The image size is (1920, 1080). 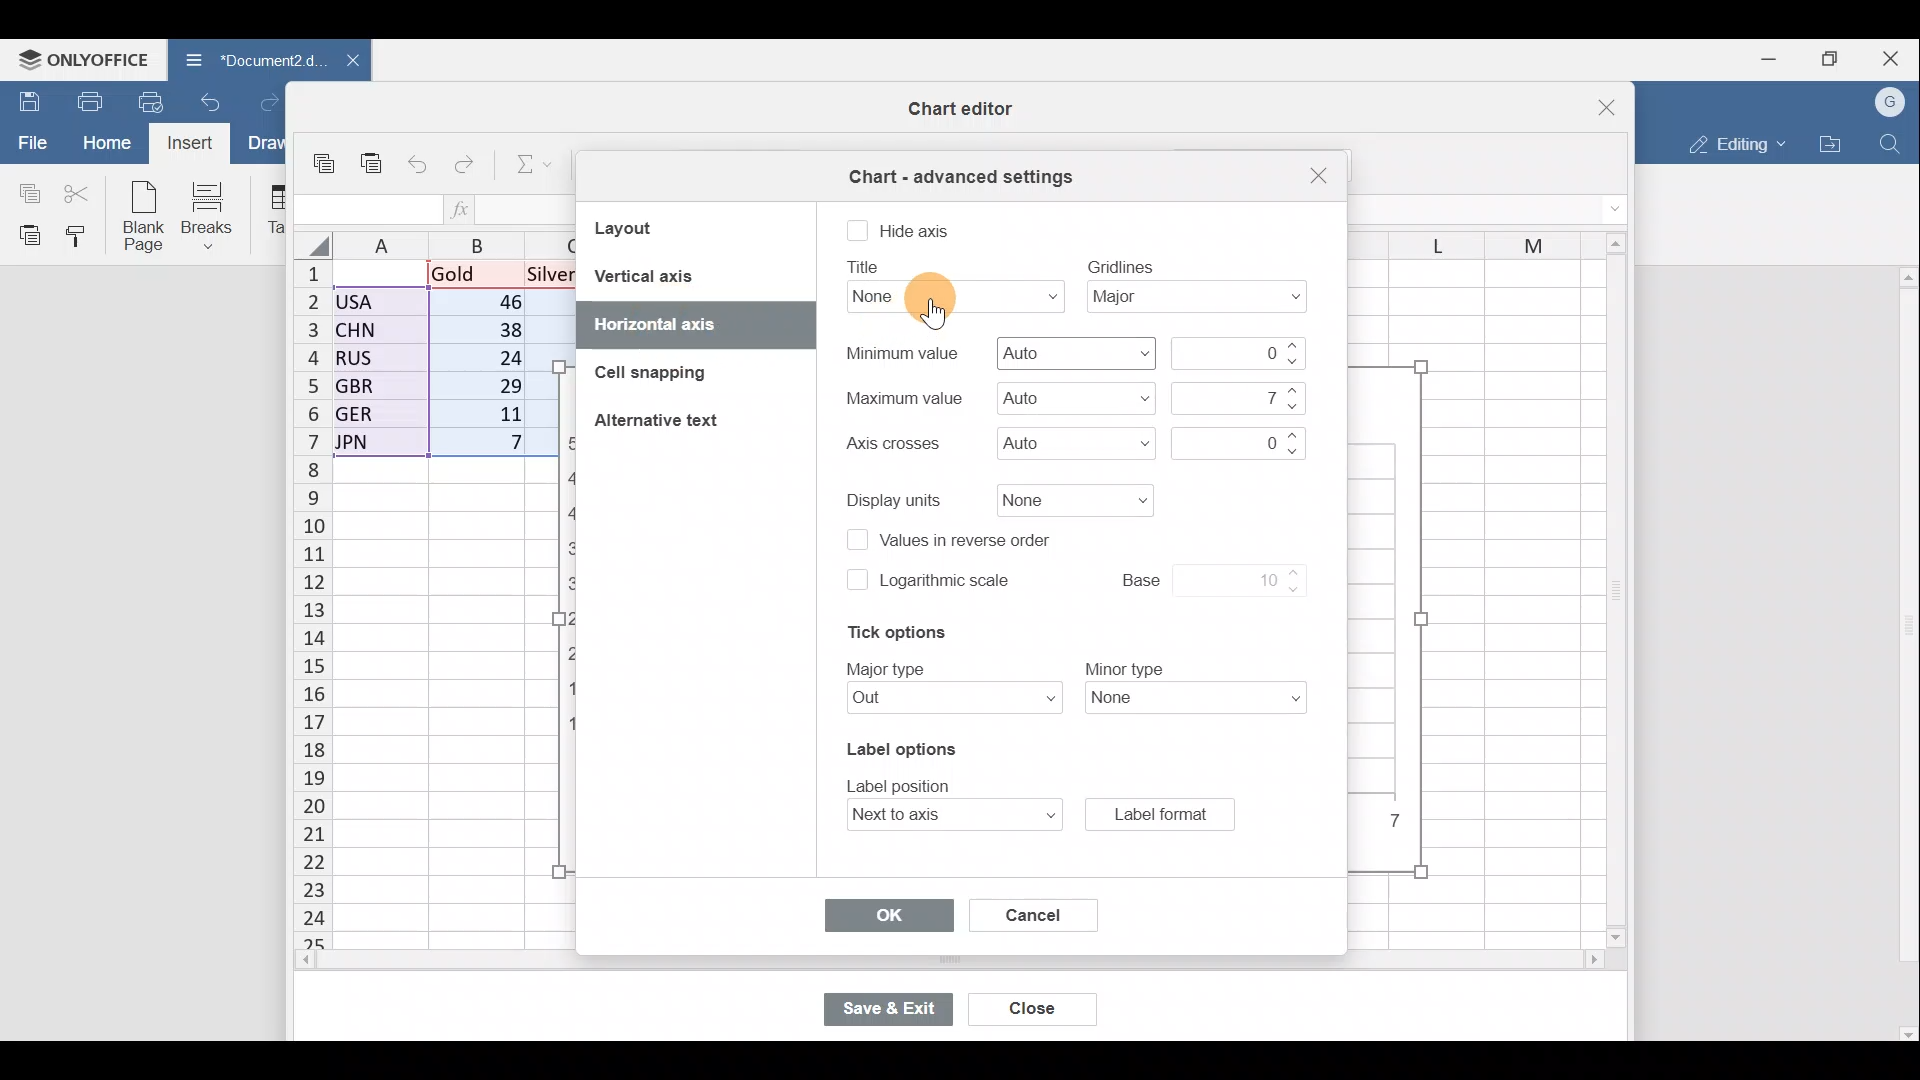 I want to click on Minimize, so click(x=1765, y=61).